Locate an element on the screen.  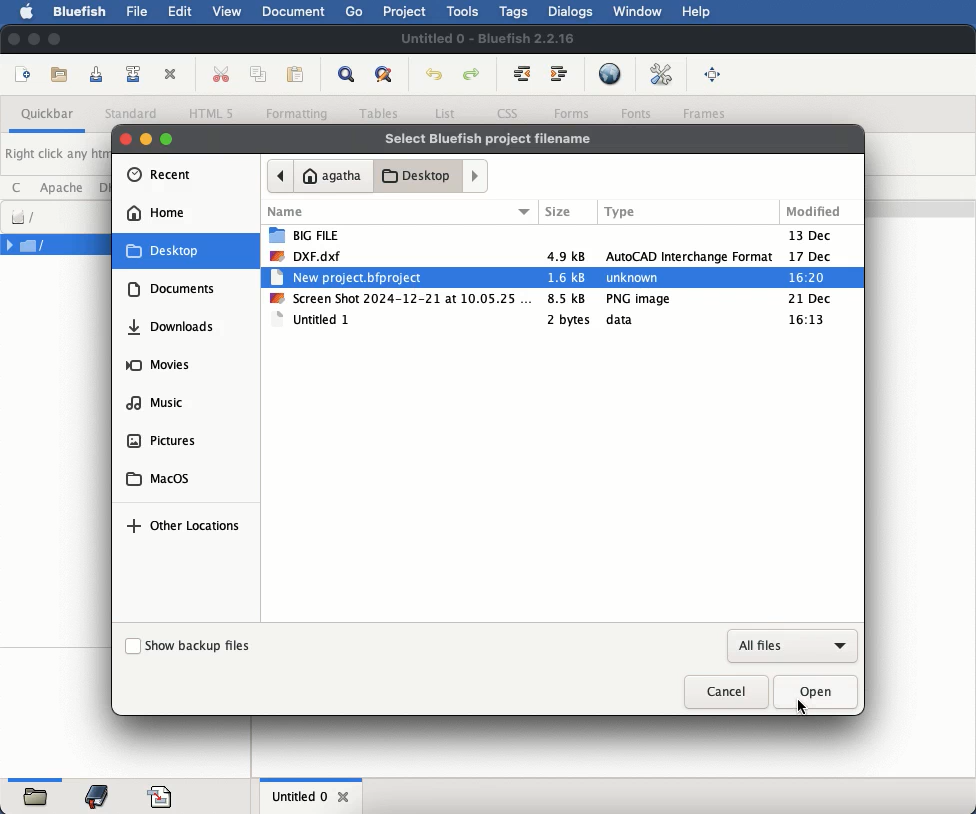
Untitled 0 - Bluefish 2.2.16 is located at coordinates (487, 39).